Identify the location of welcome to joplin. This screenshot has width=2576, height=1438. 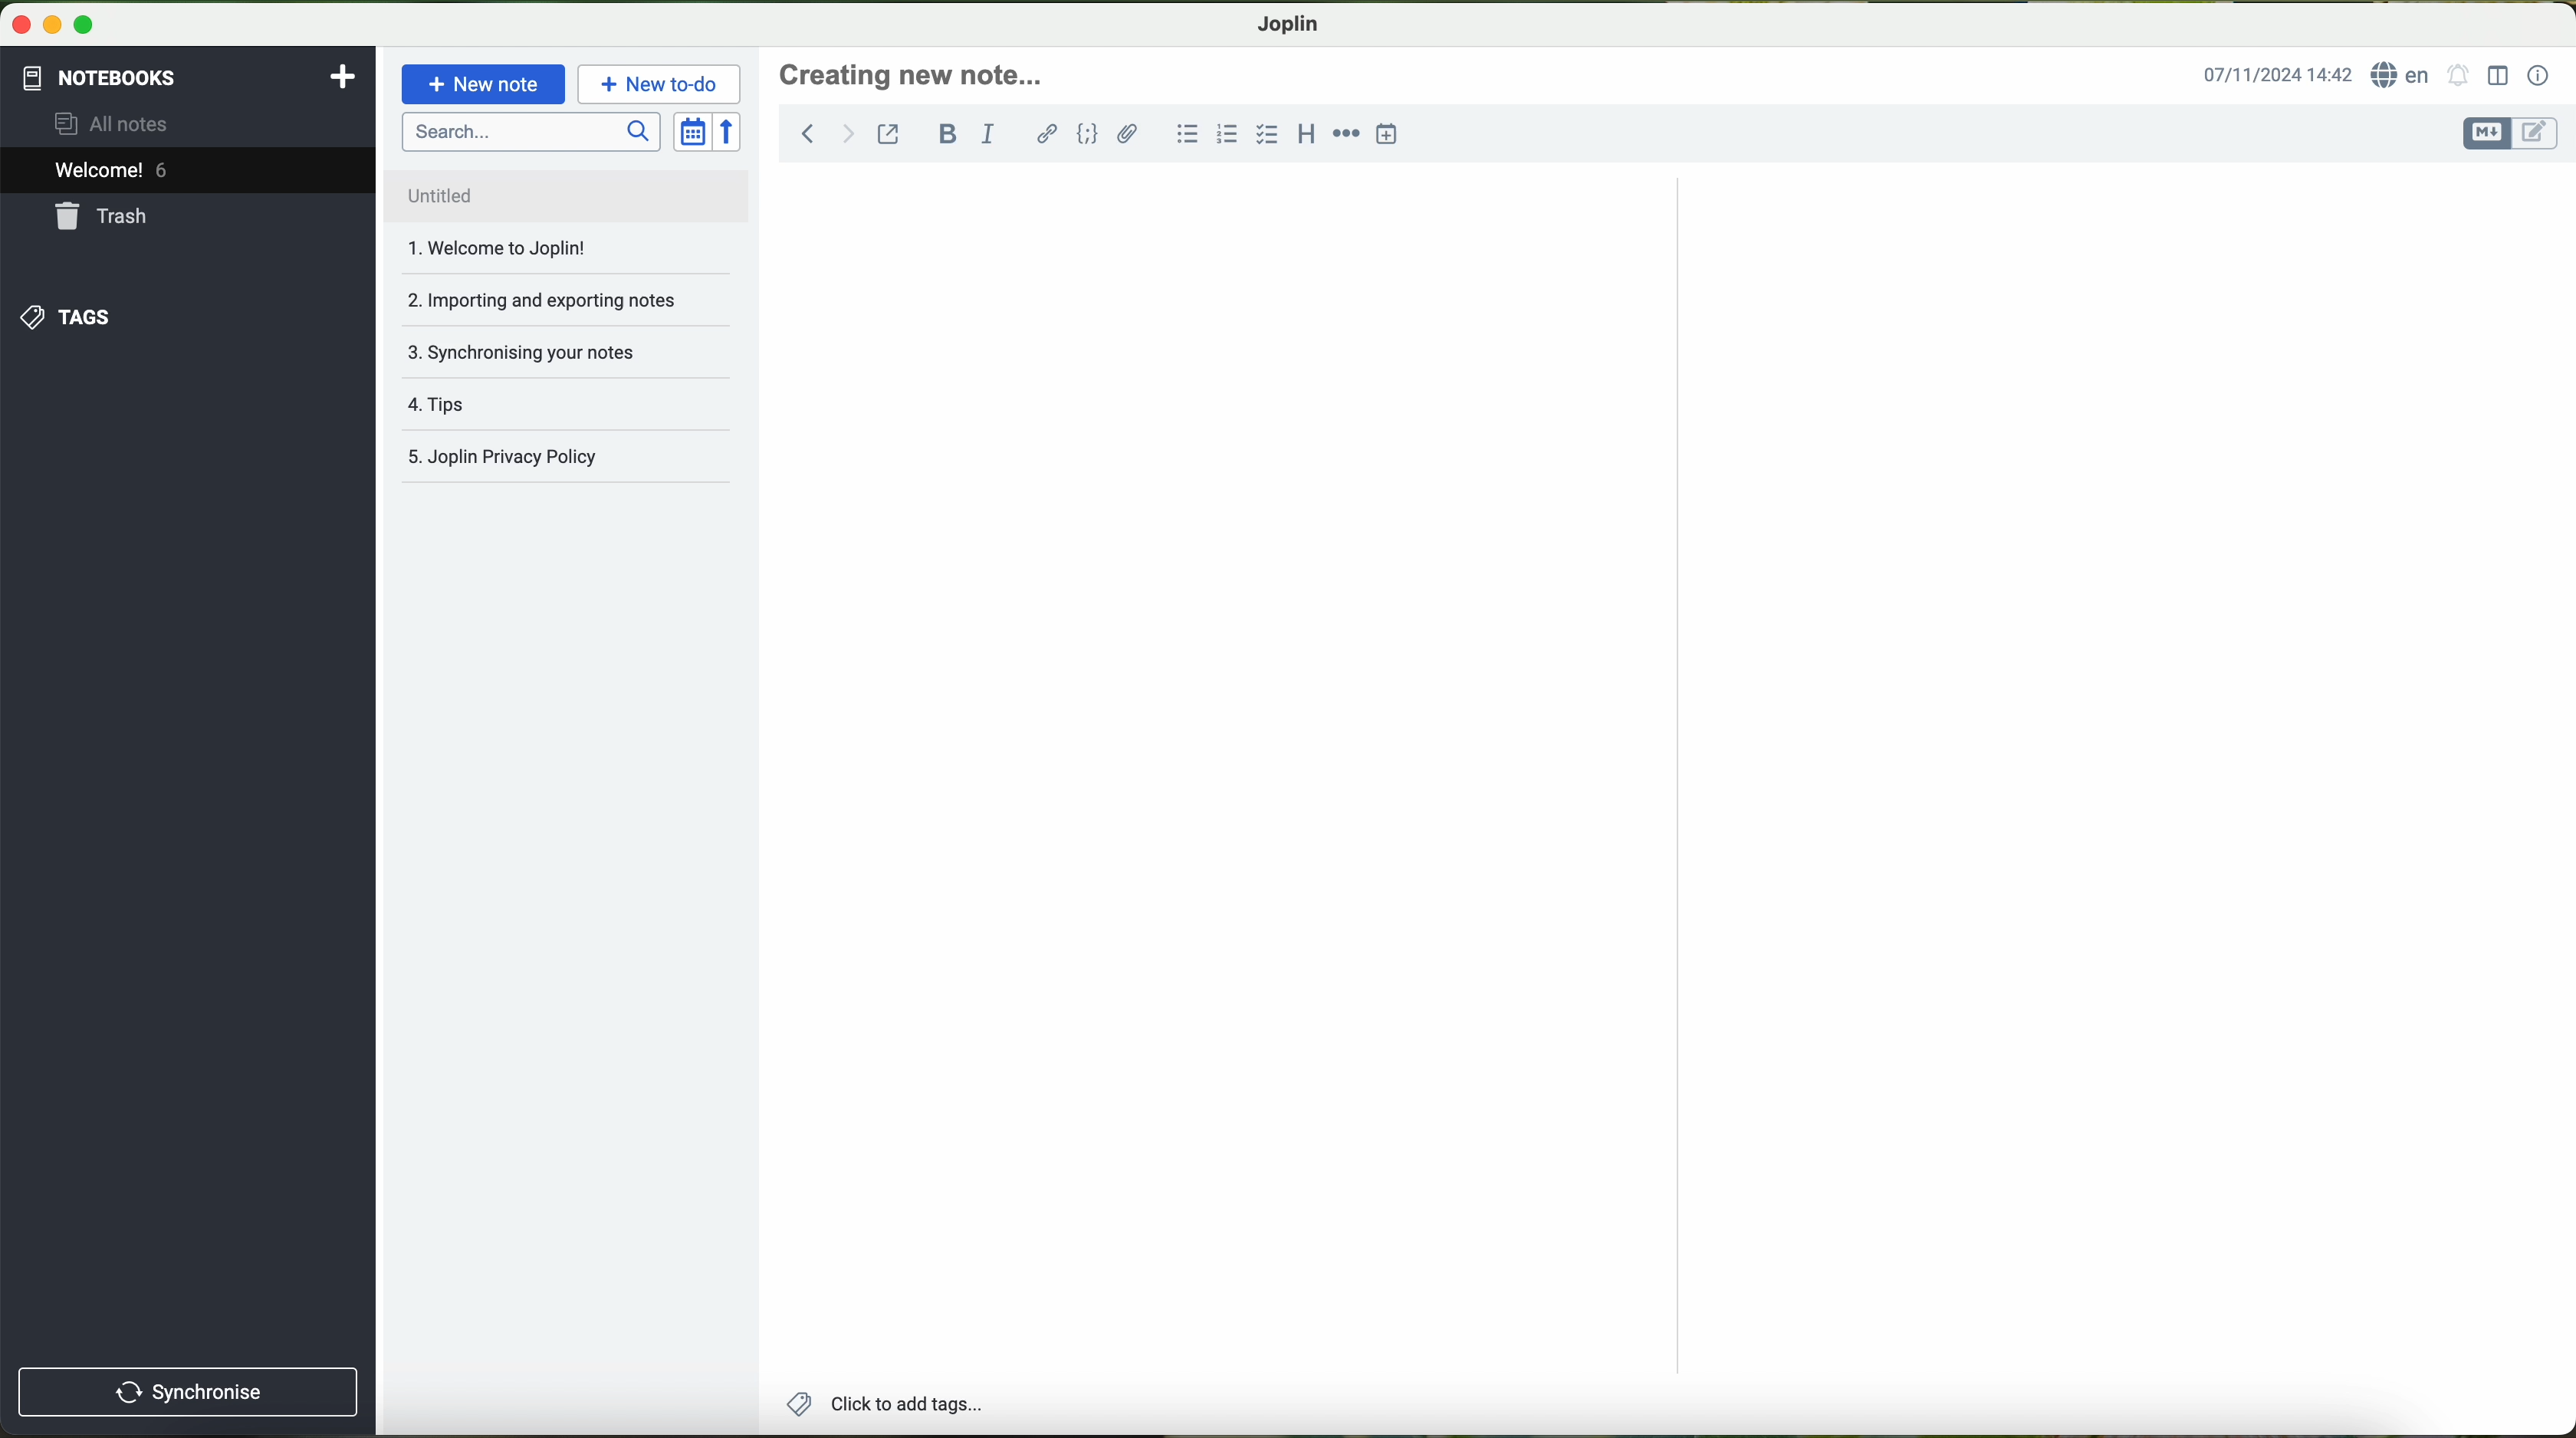
(544, 250).